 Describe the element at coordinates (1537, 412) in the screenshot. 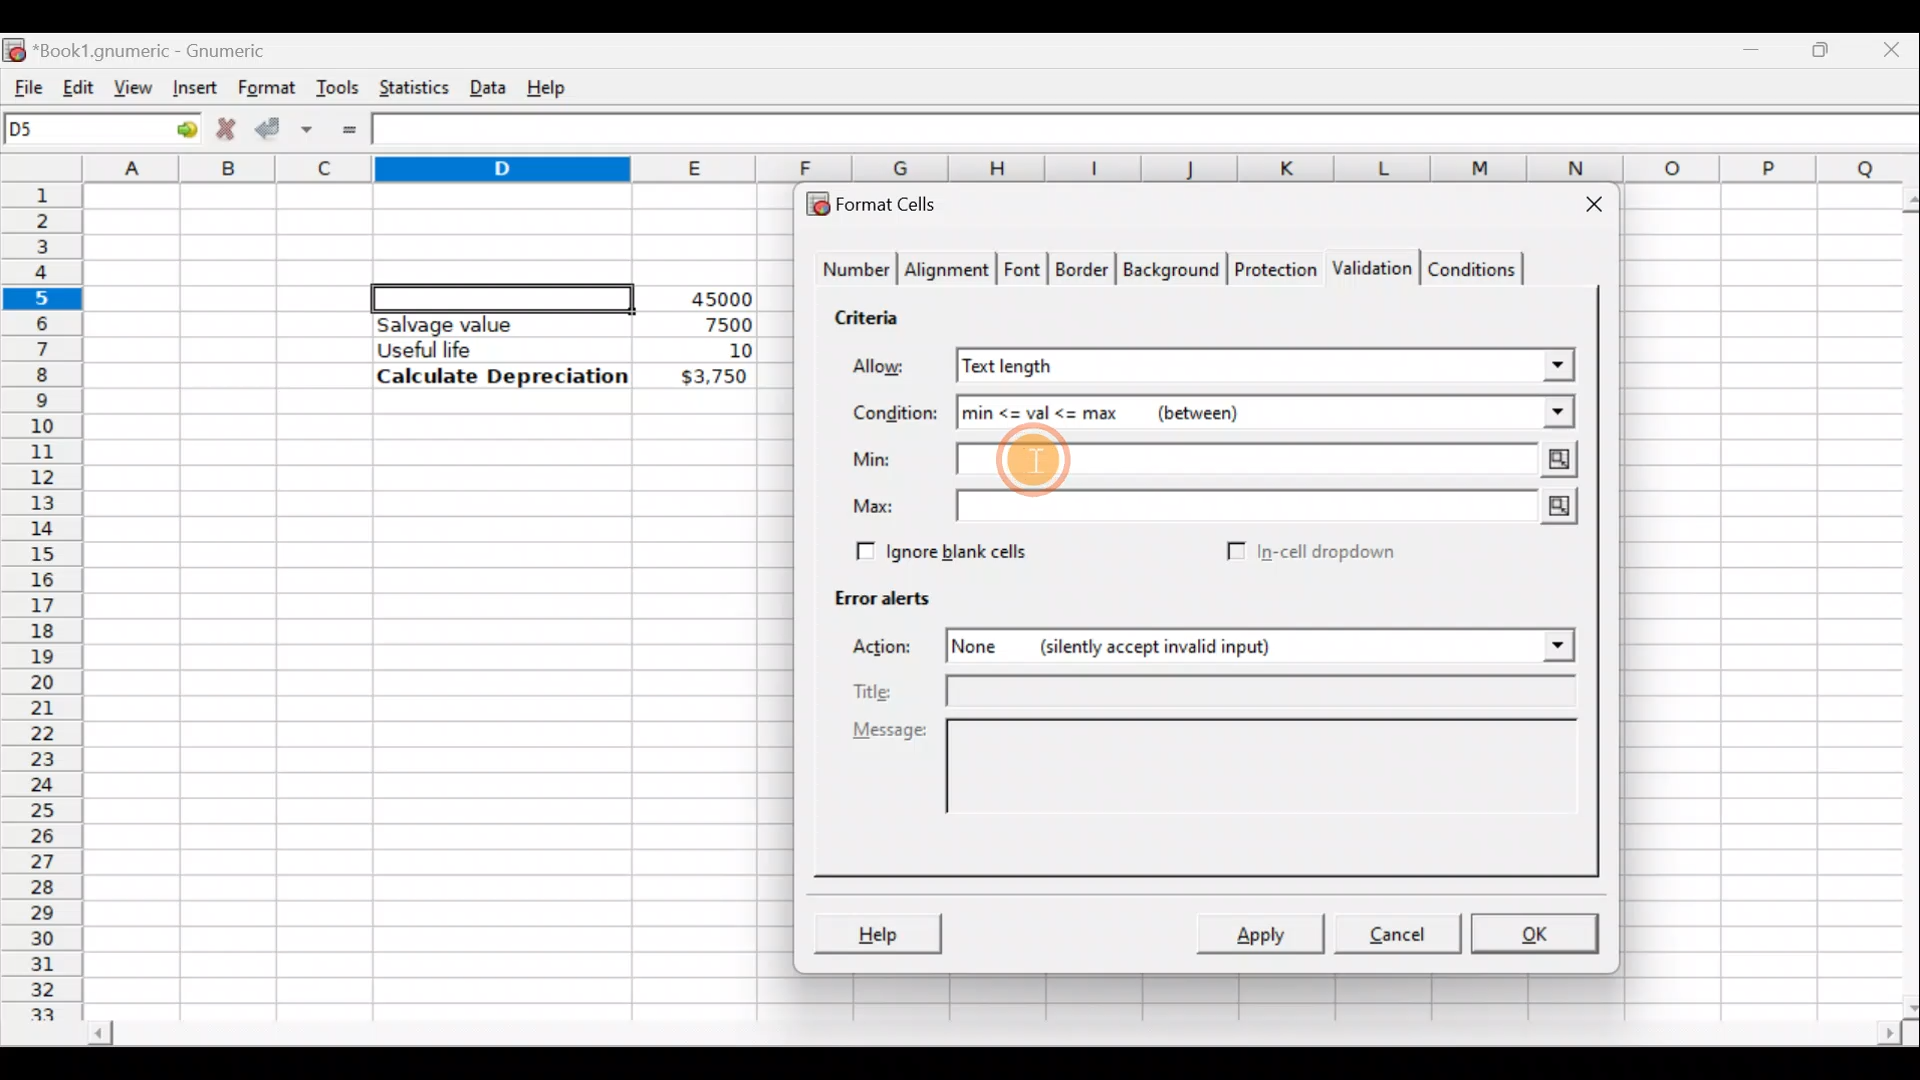

I see `Conditions drop down` at that location.